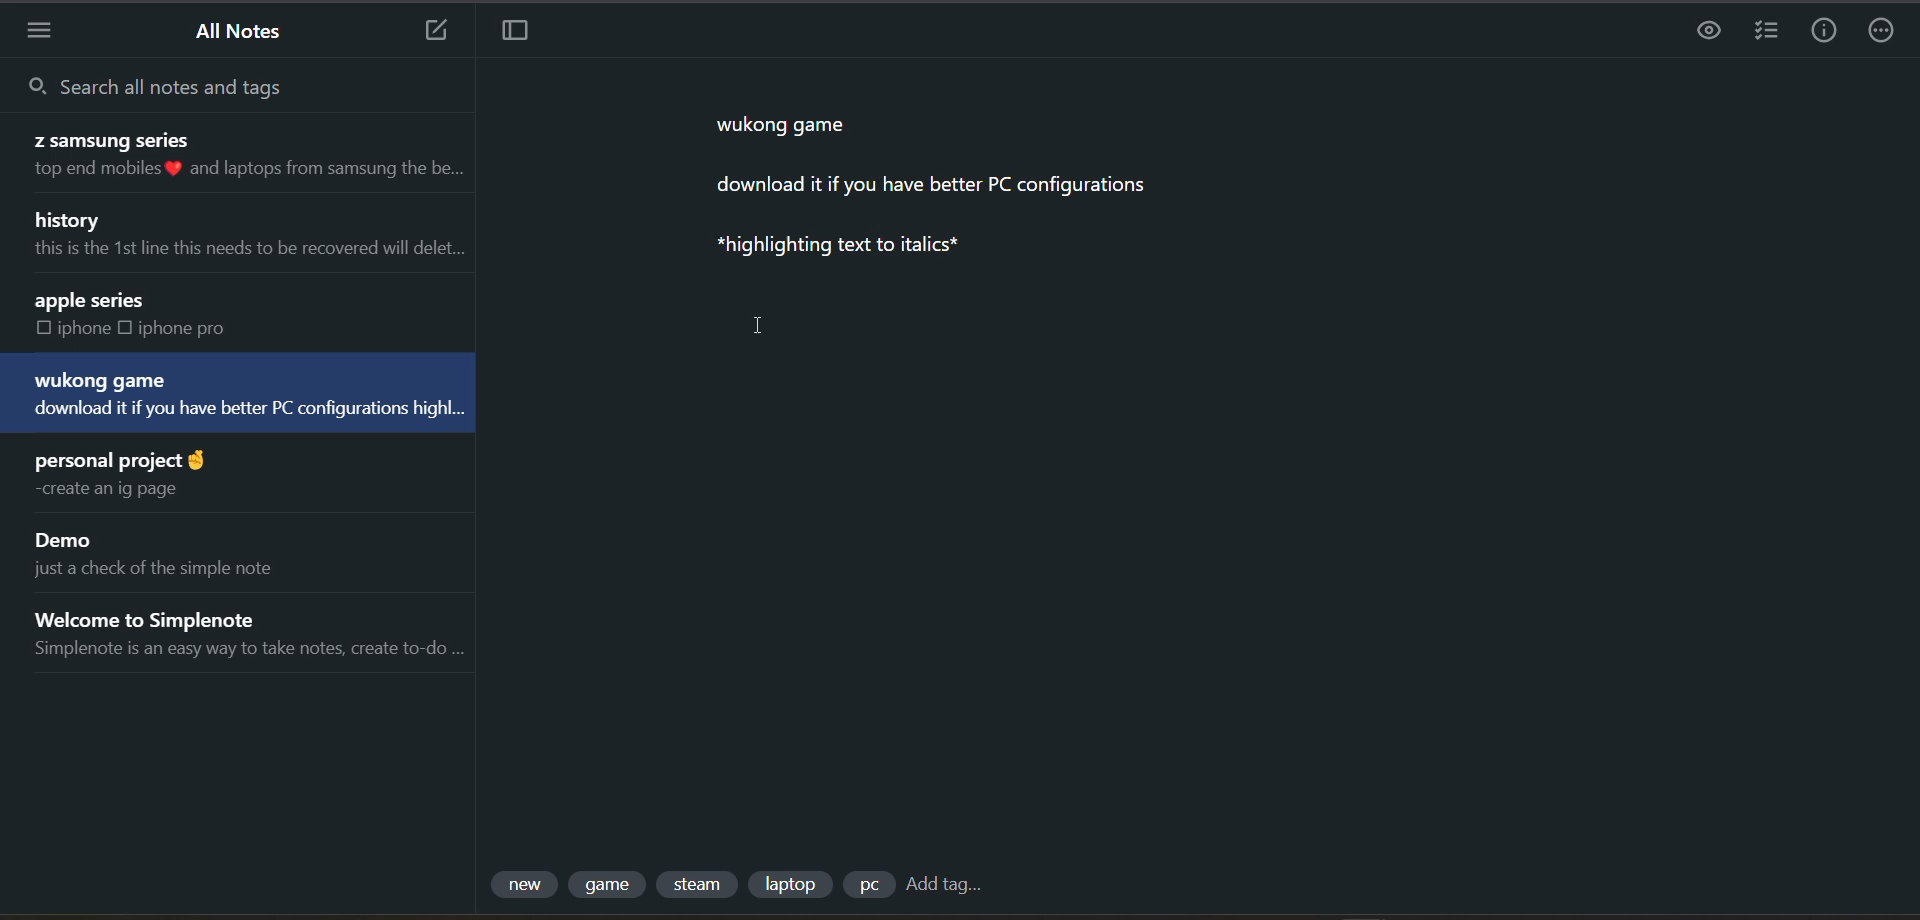  I want to click on note title and preview, so click(129, 471).